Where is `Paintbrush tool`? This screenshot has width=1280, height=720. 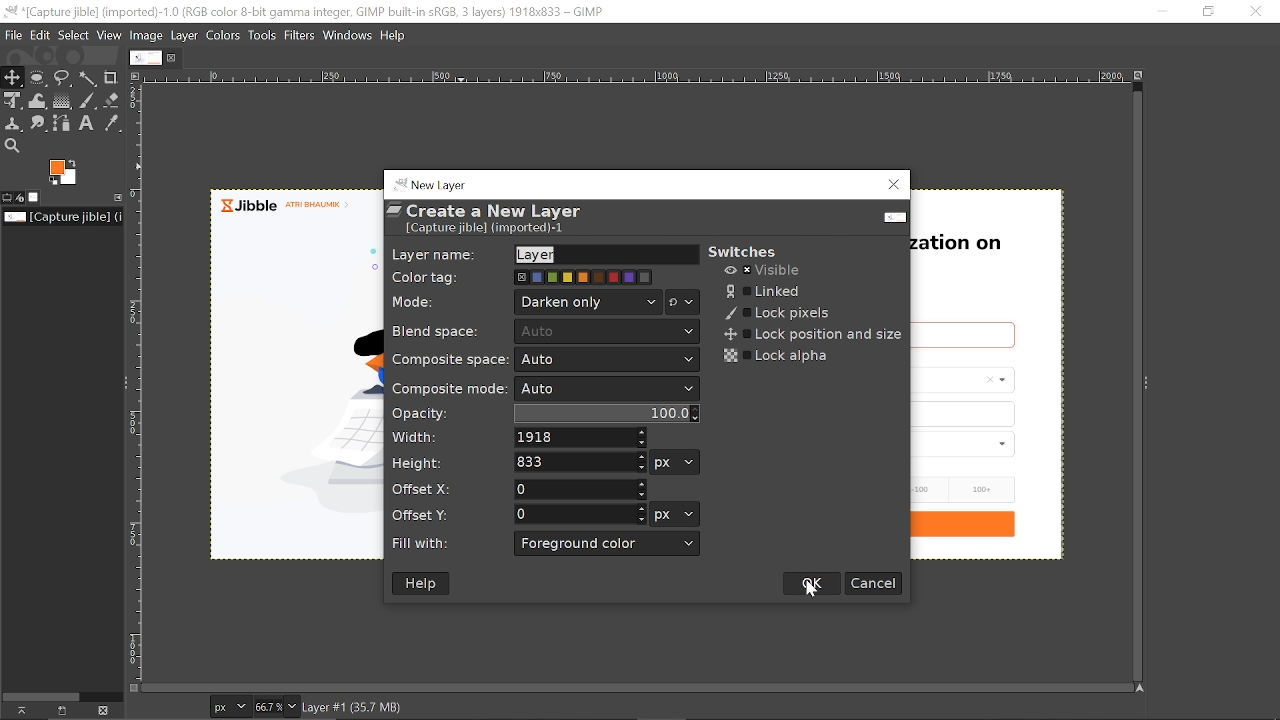 Paintbrush tool is located at coordinates (88, 101).